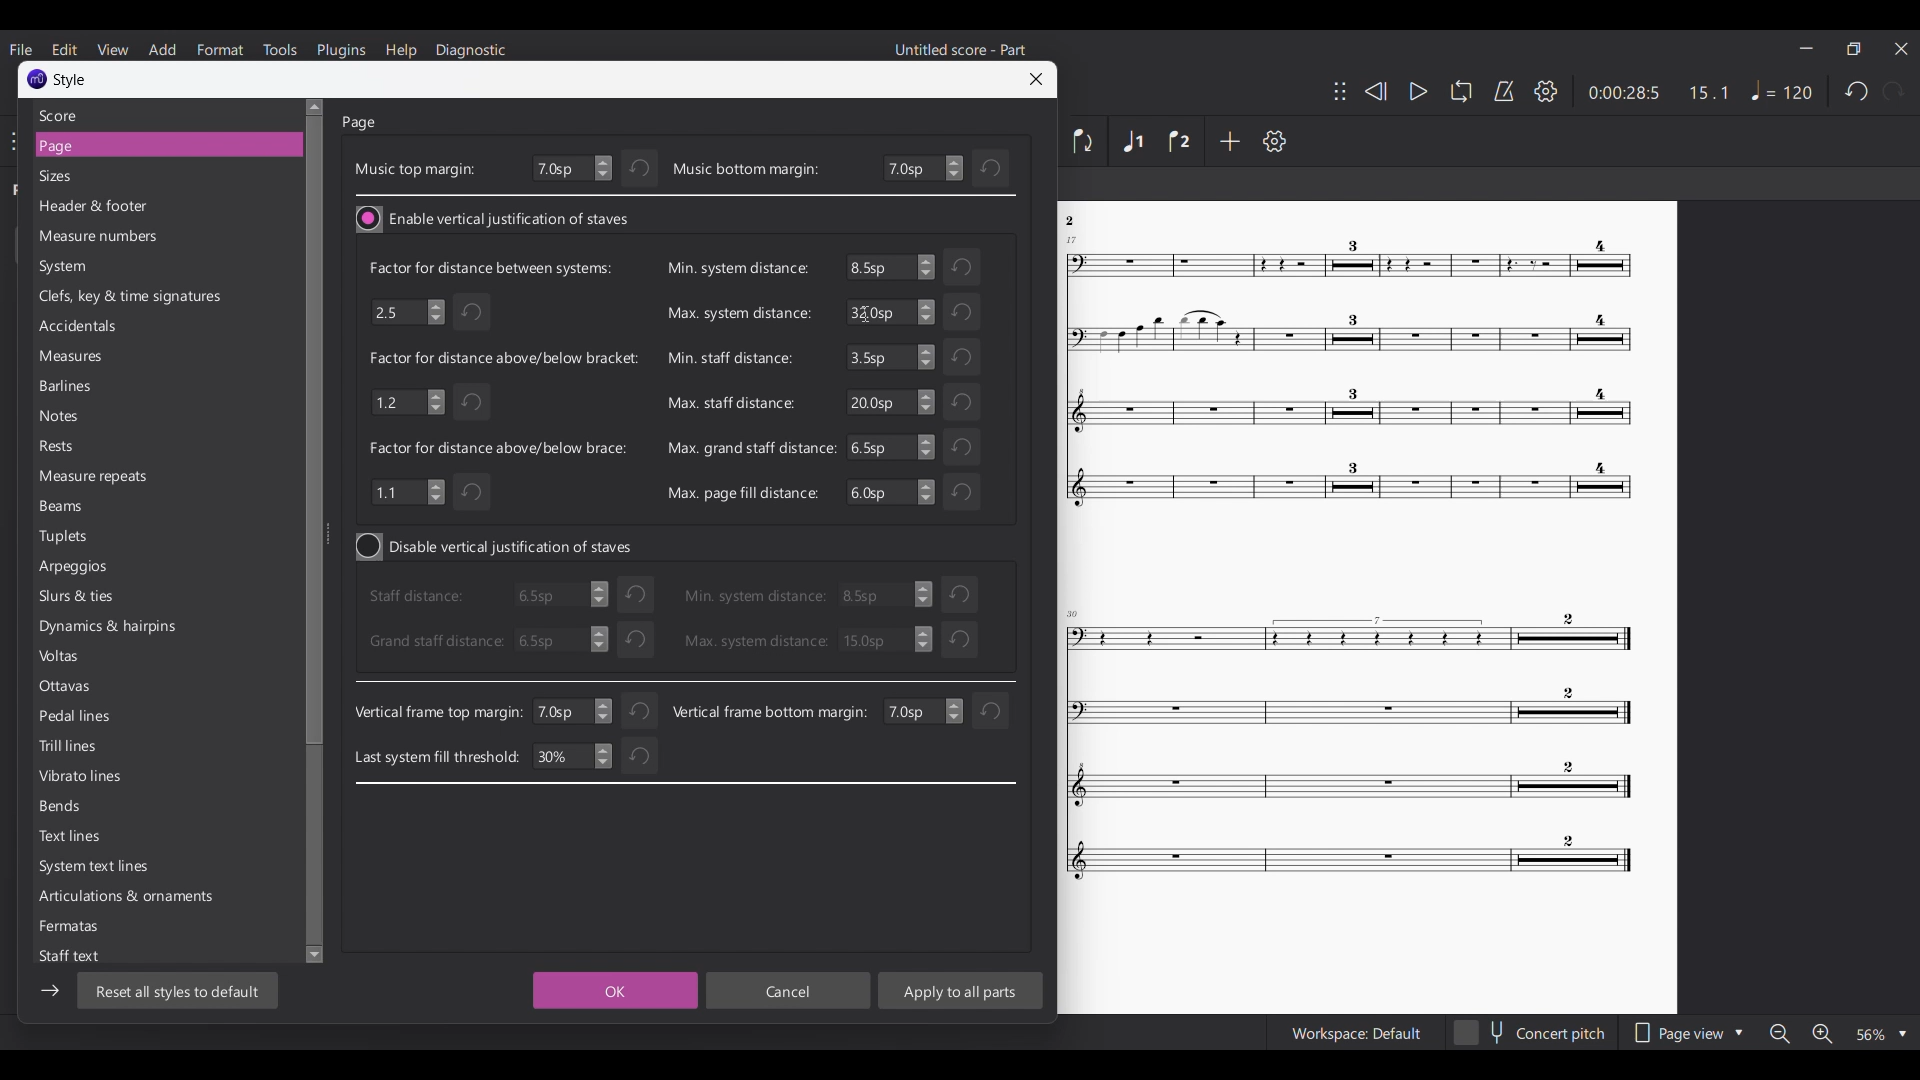 This screenshot has width=1920, height=1080. I want to click on Voice 1, so click(1132, 141).